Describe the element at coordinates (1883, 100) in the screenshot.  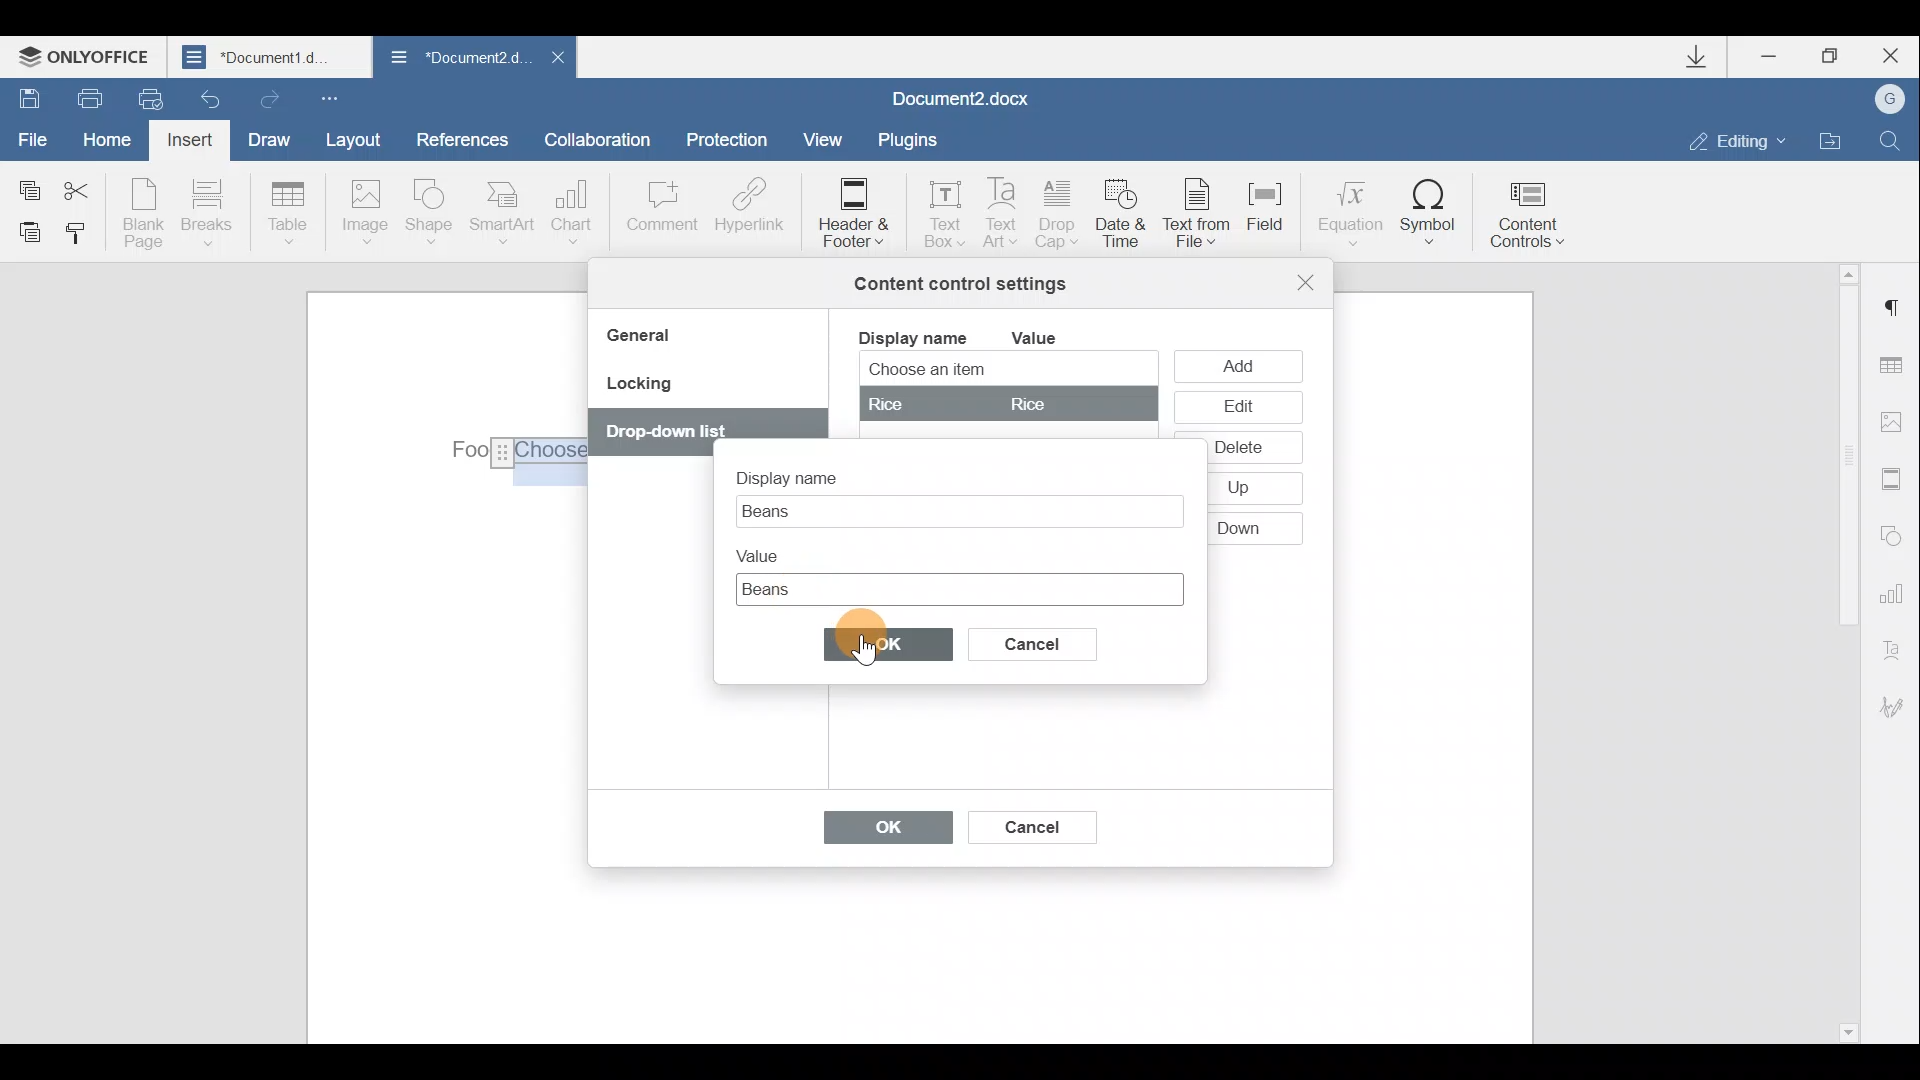
I see `Account name` at that location.